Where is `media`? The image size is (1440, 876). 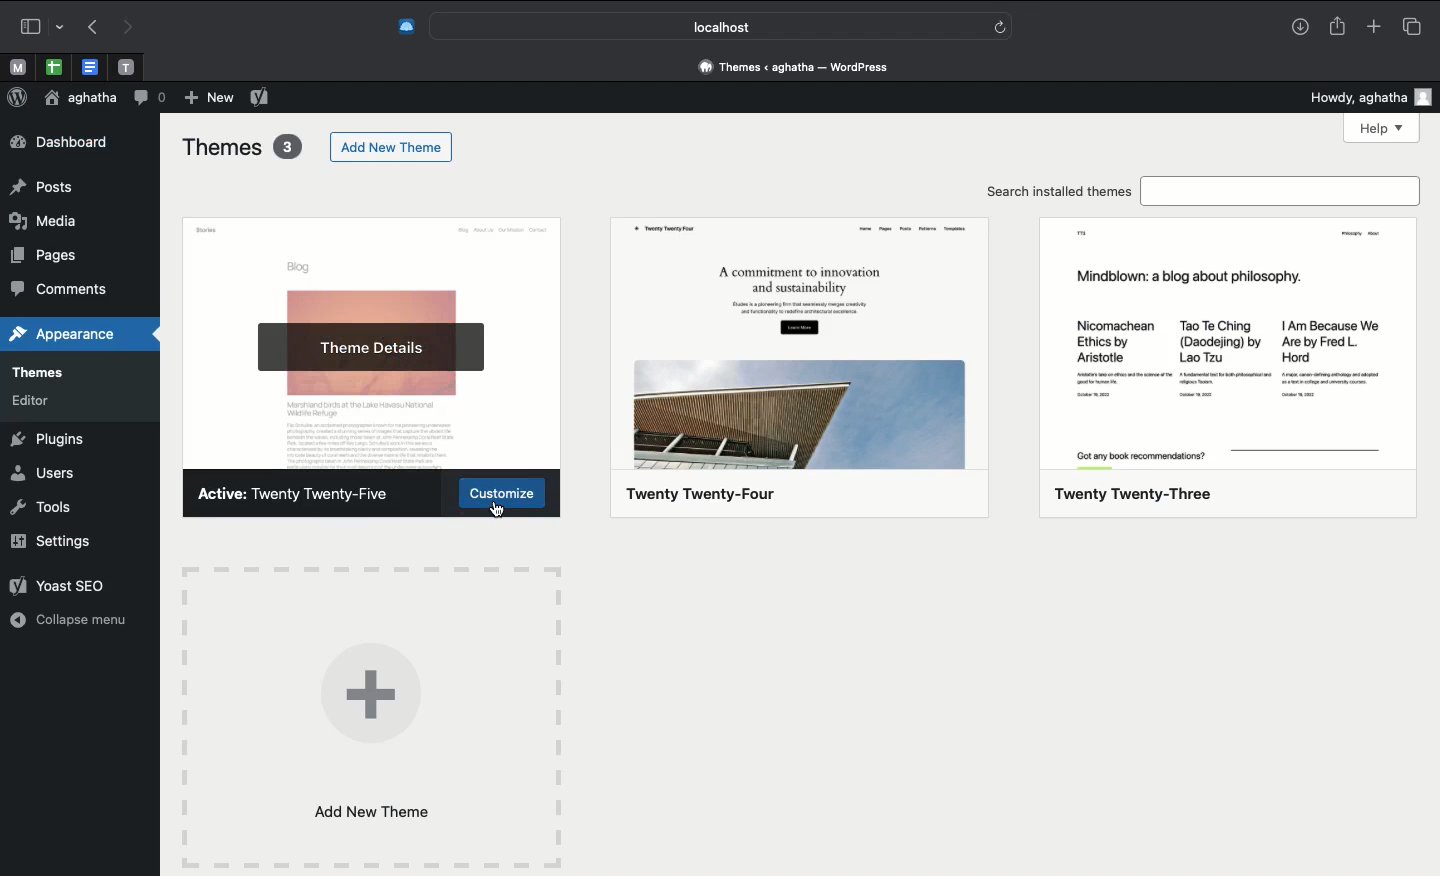 media is located at coordinates (48, 221).